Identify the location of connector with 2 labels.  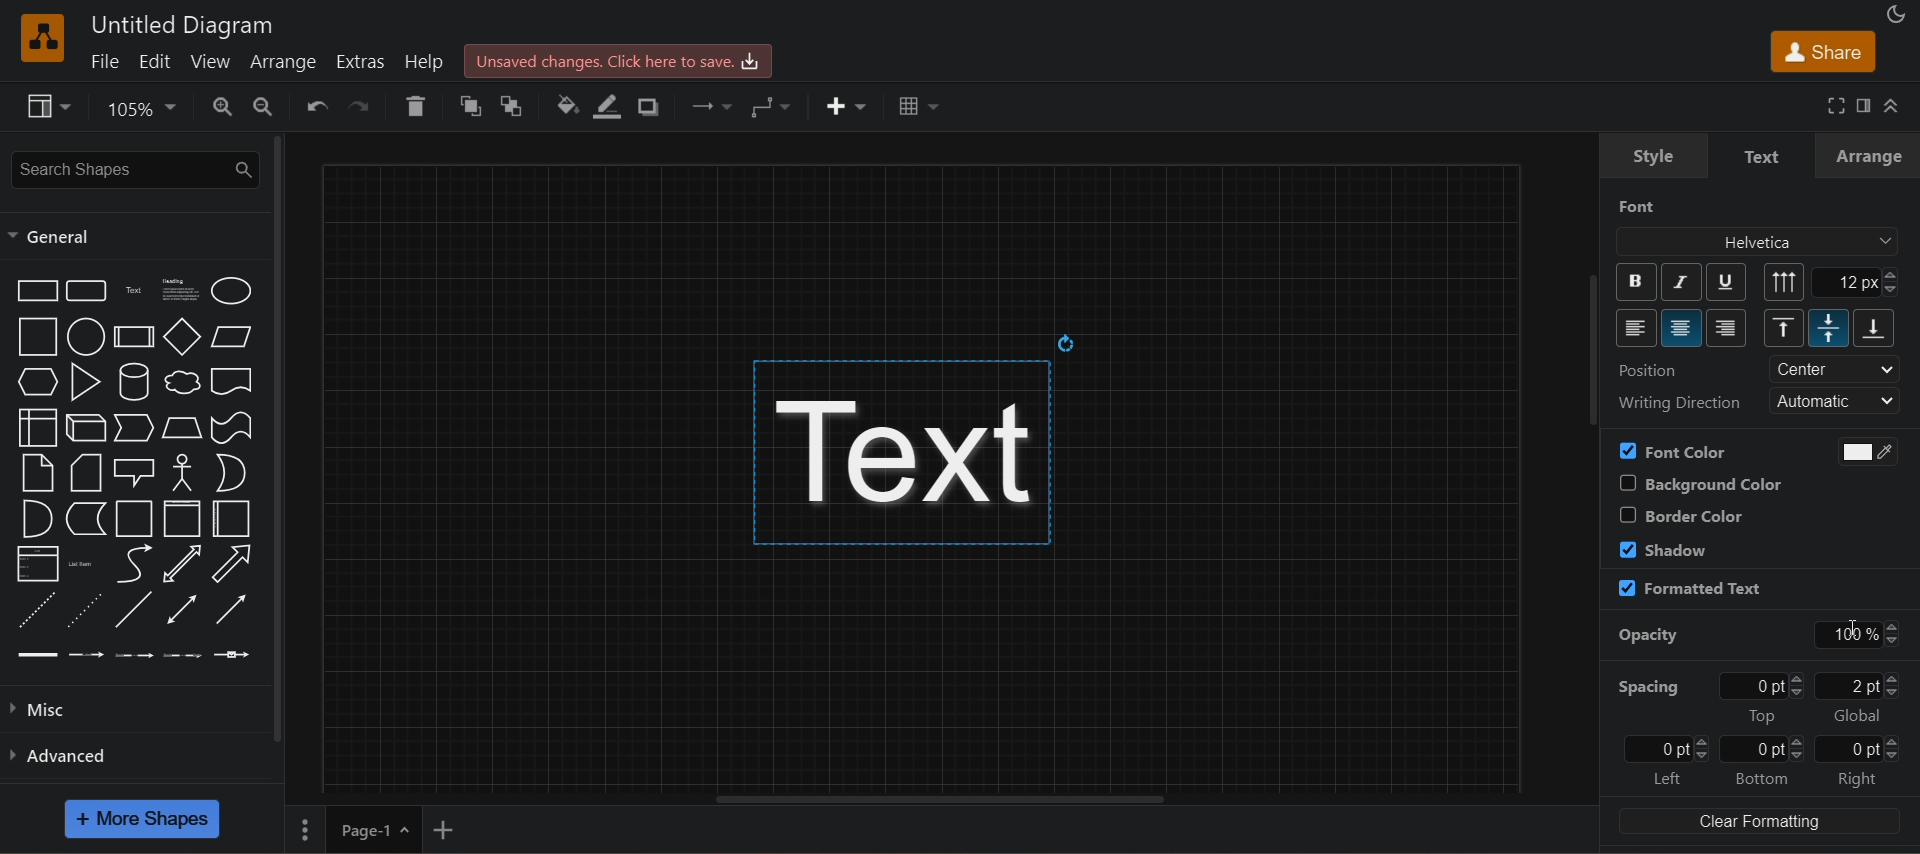
(135, 655).